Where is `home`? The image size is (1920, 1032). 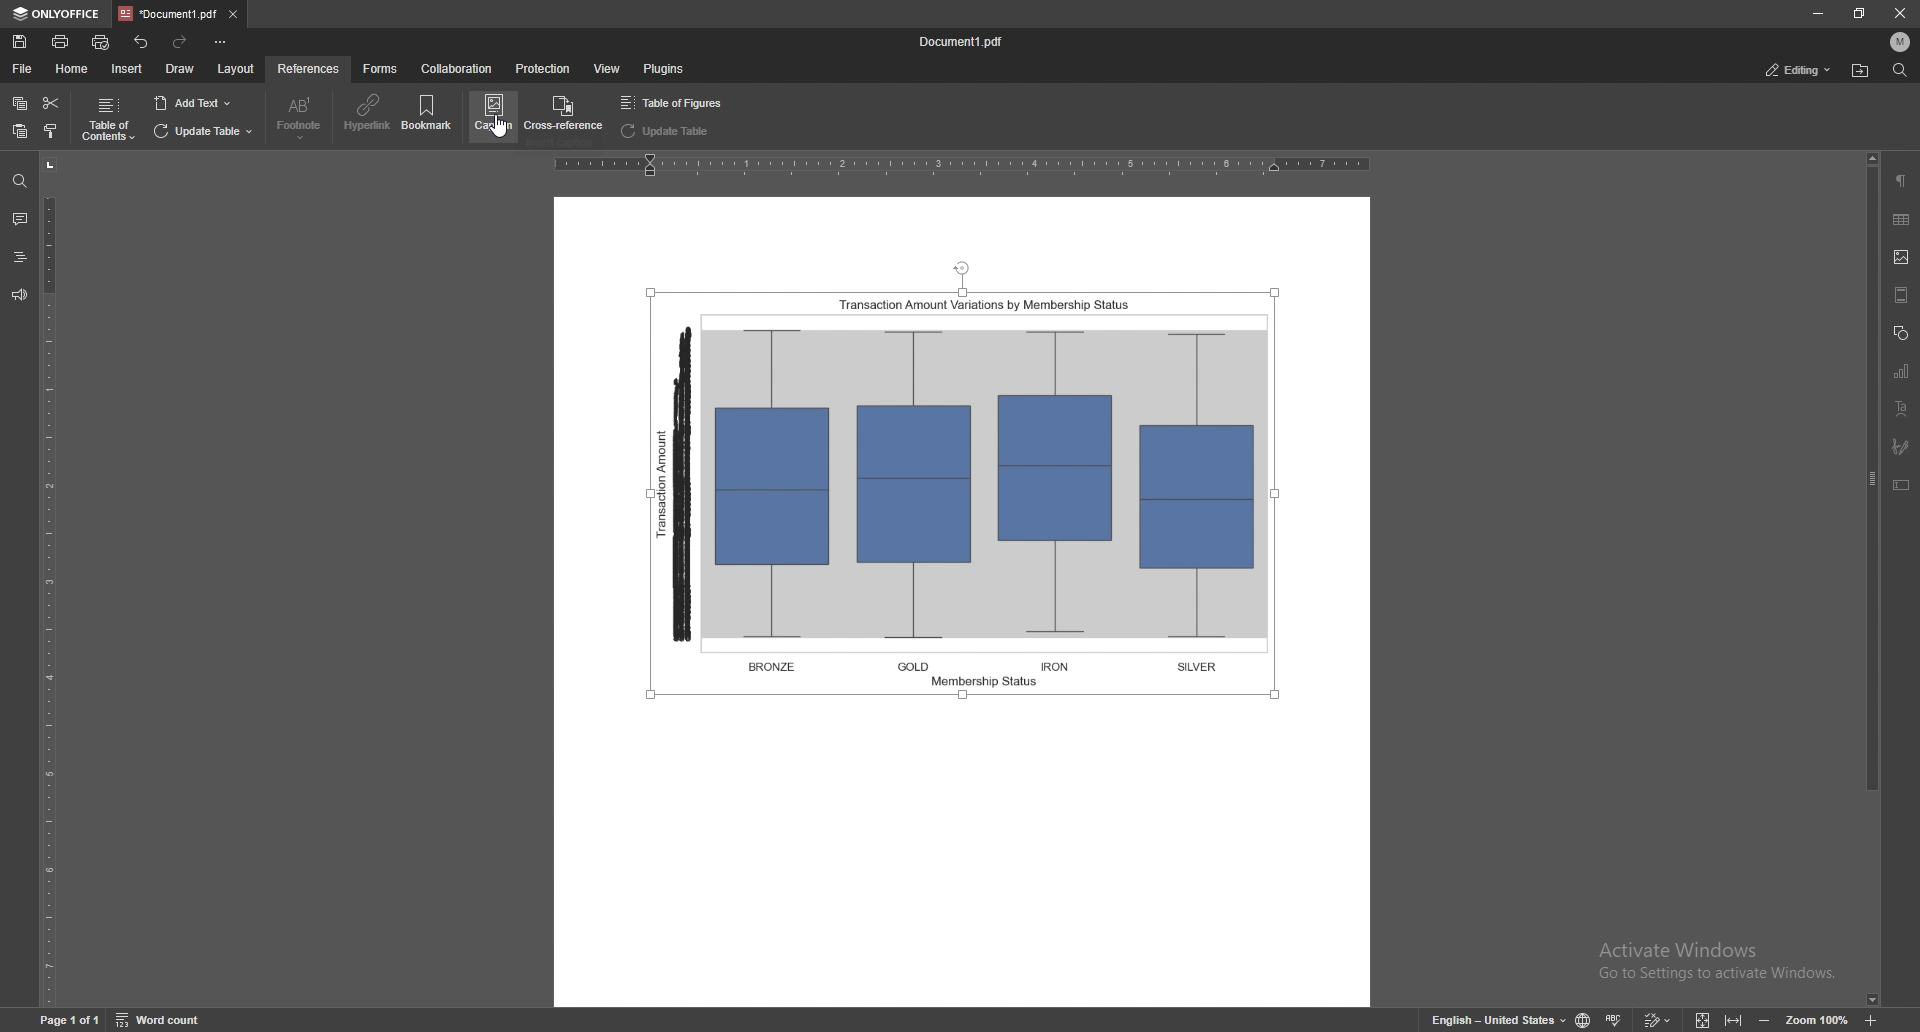 home is located at coordinates (73, 69).